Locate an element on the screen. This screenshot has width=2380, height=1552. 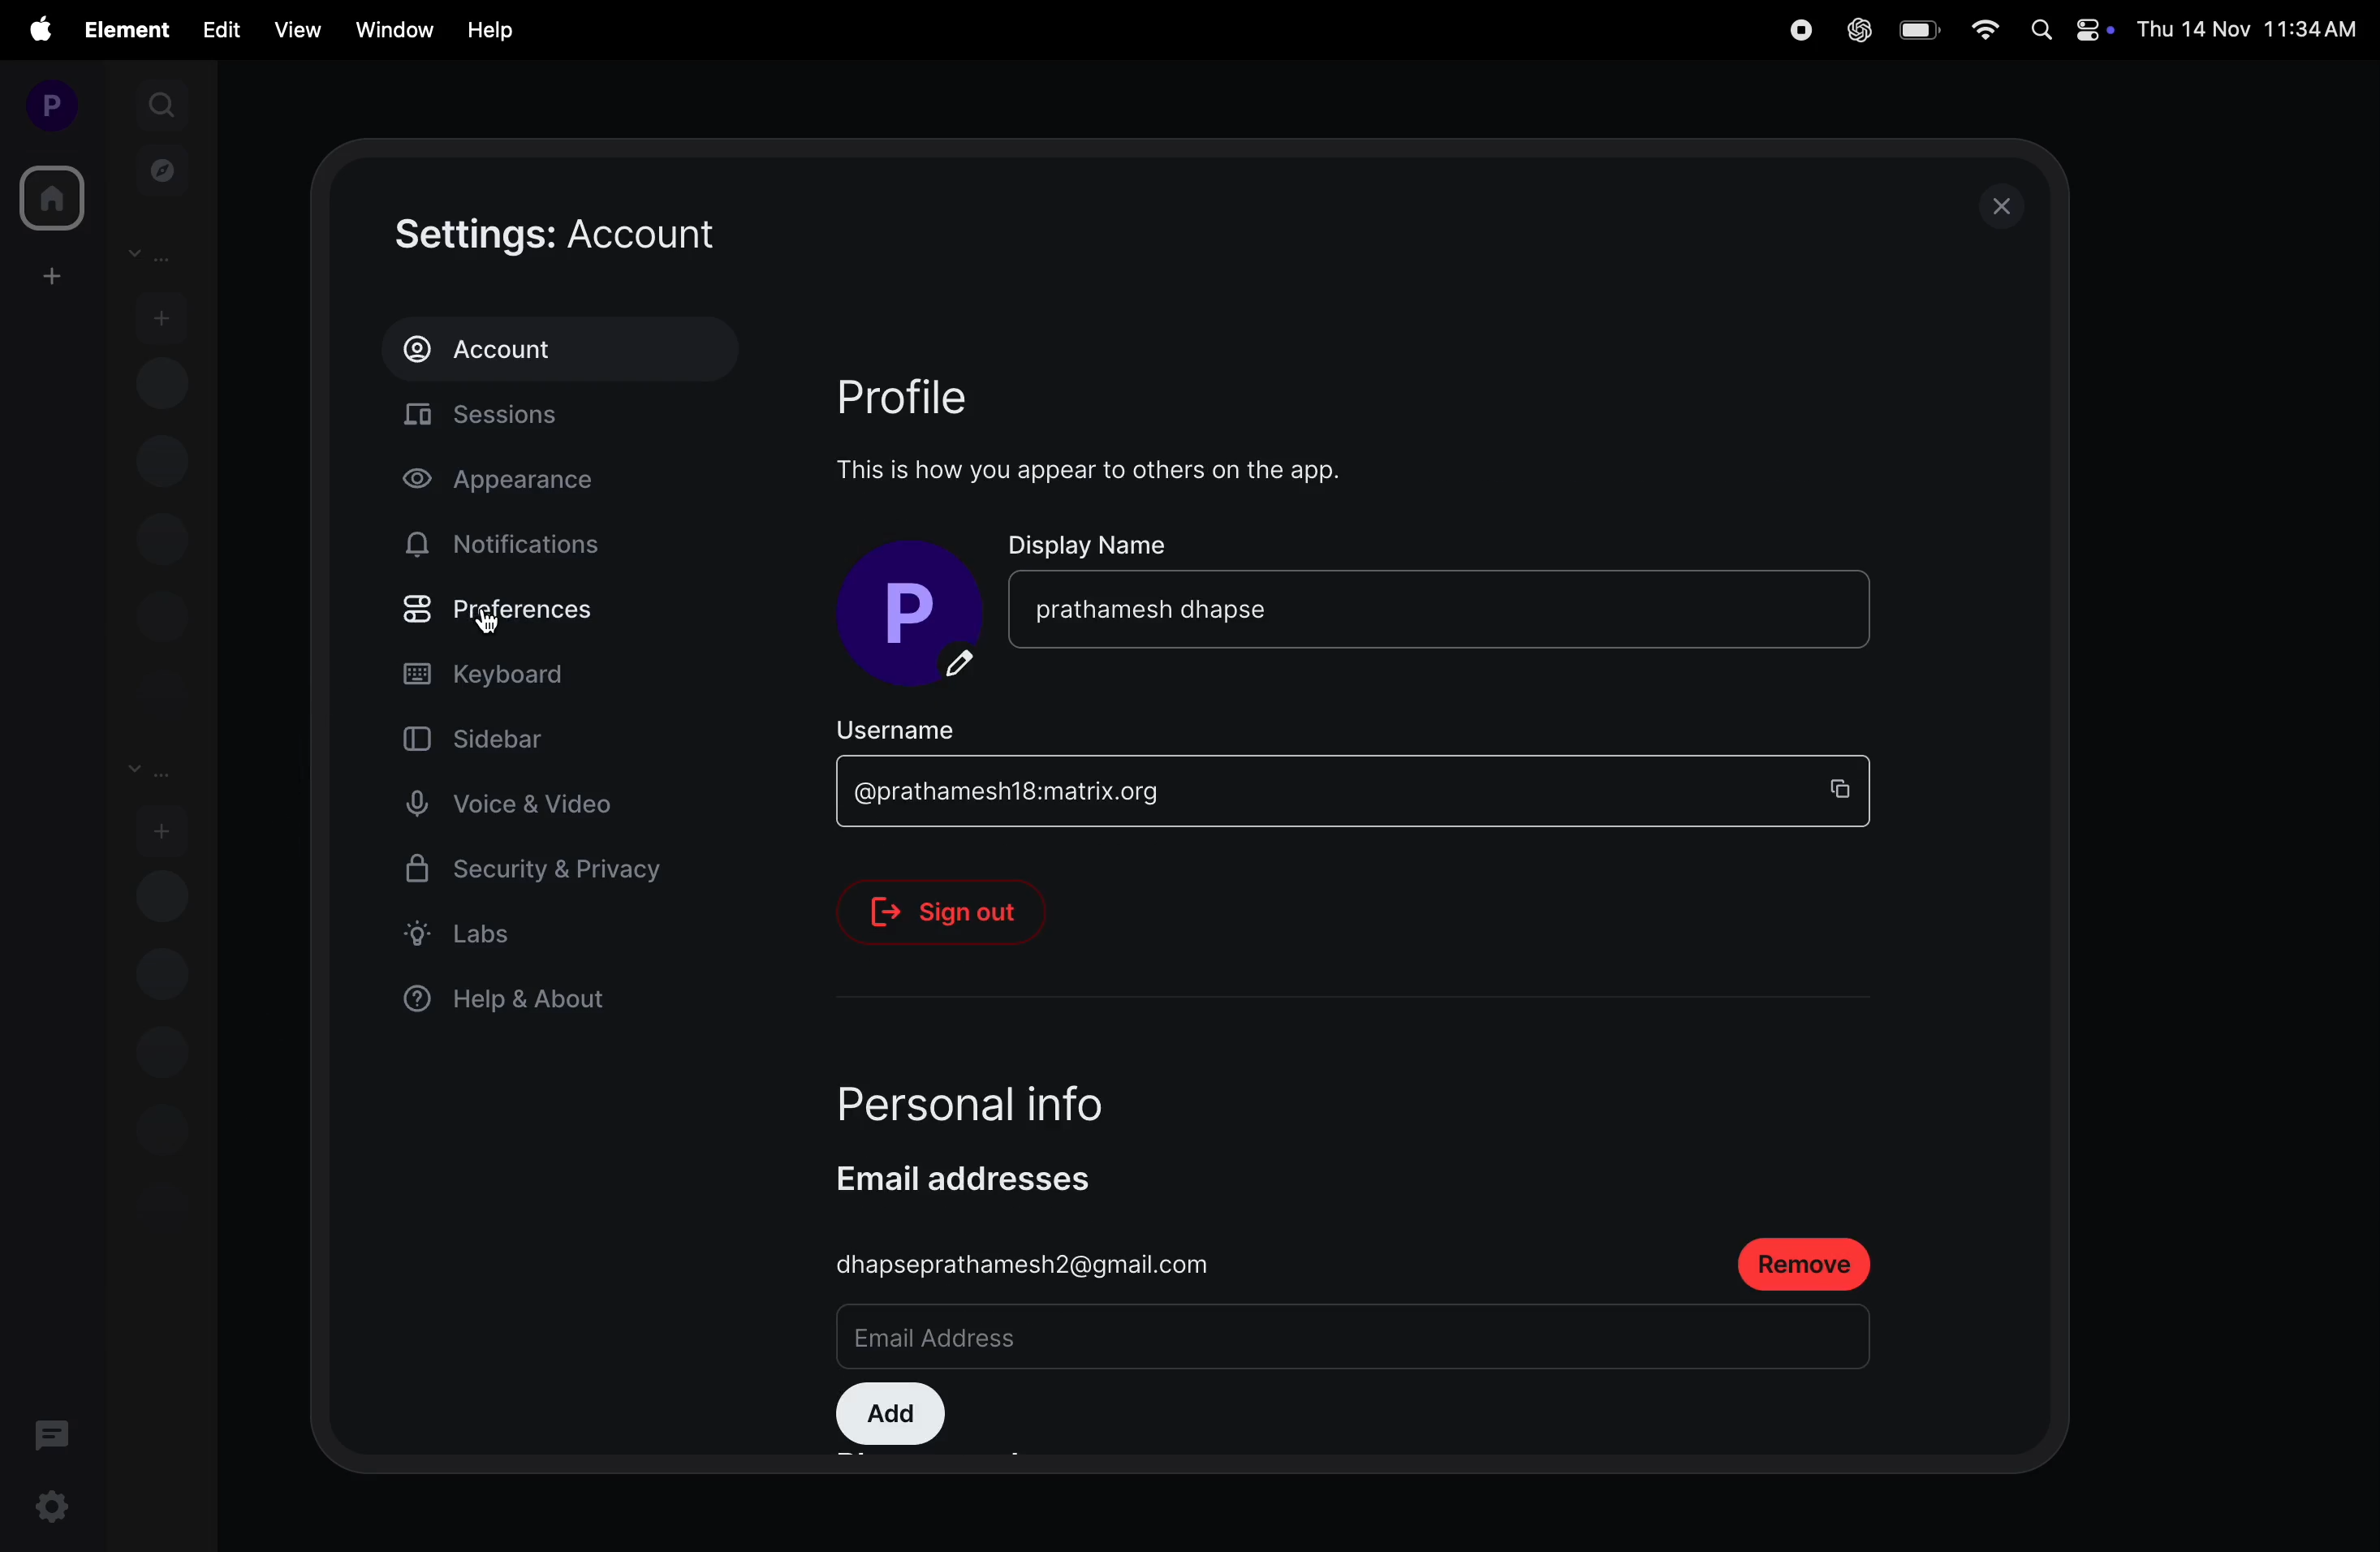
create space is located at coordinates (48, 275).